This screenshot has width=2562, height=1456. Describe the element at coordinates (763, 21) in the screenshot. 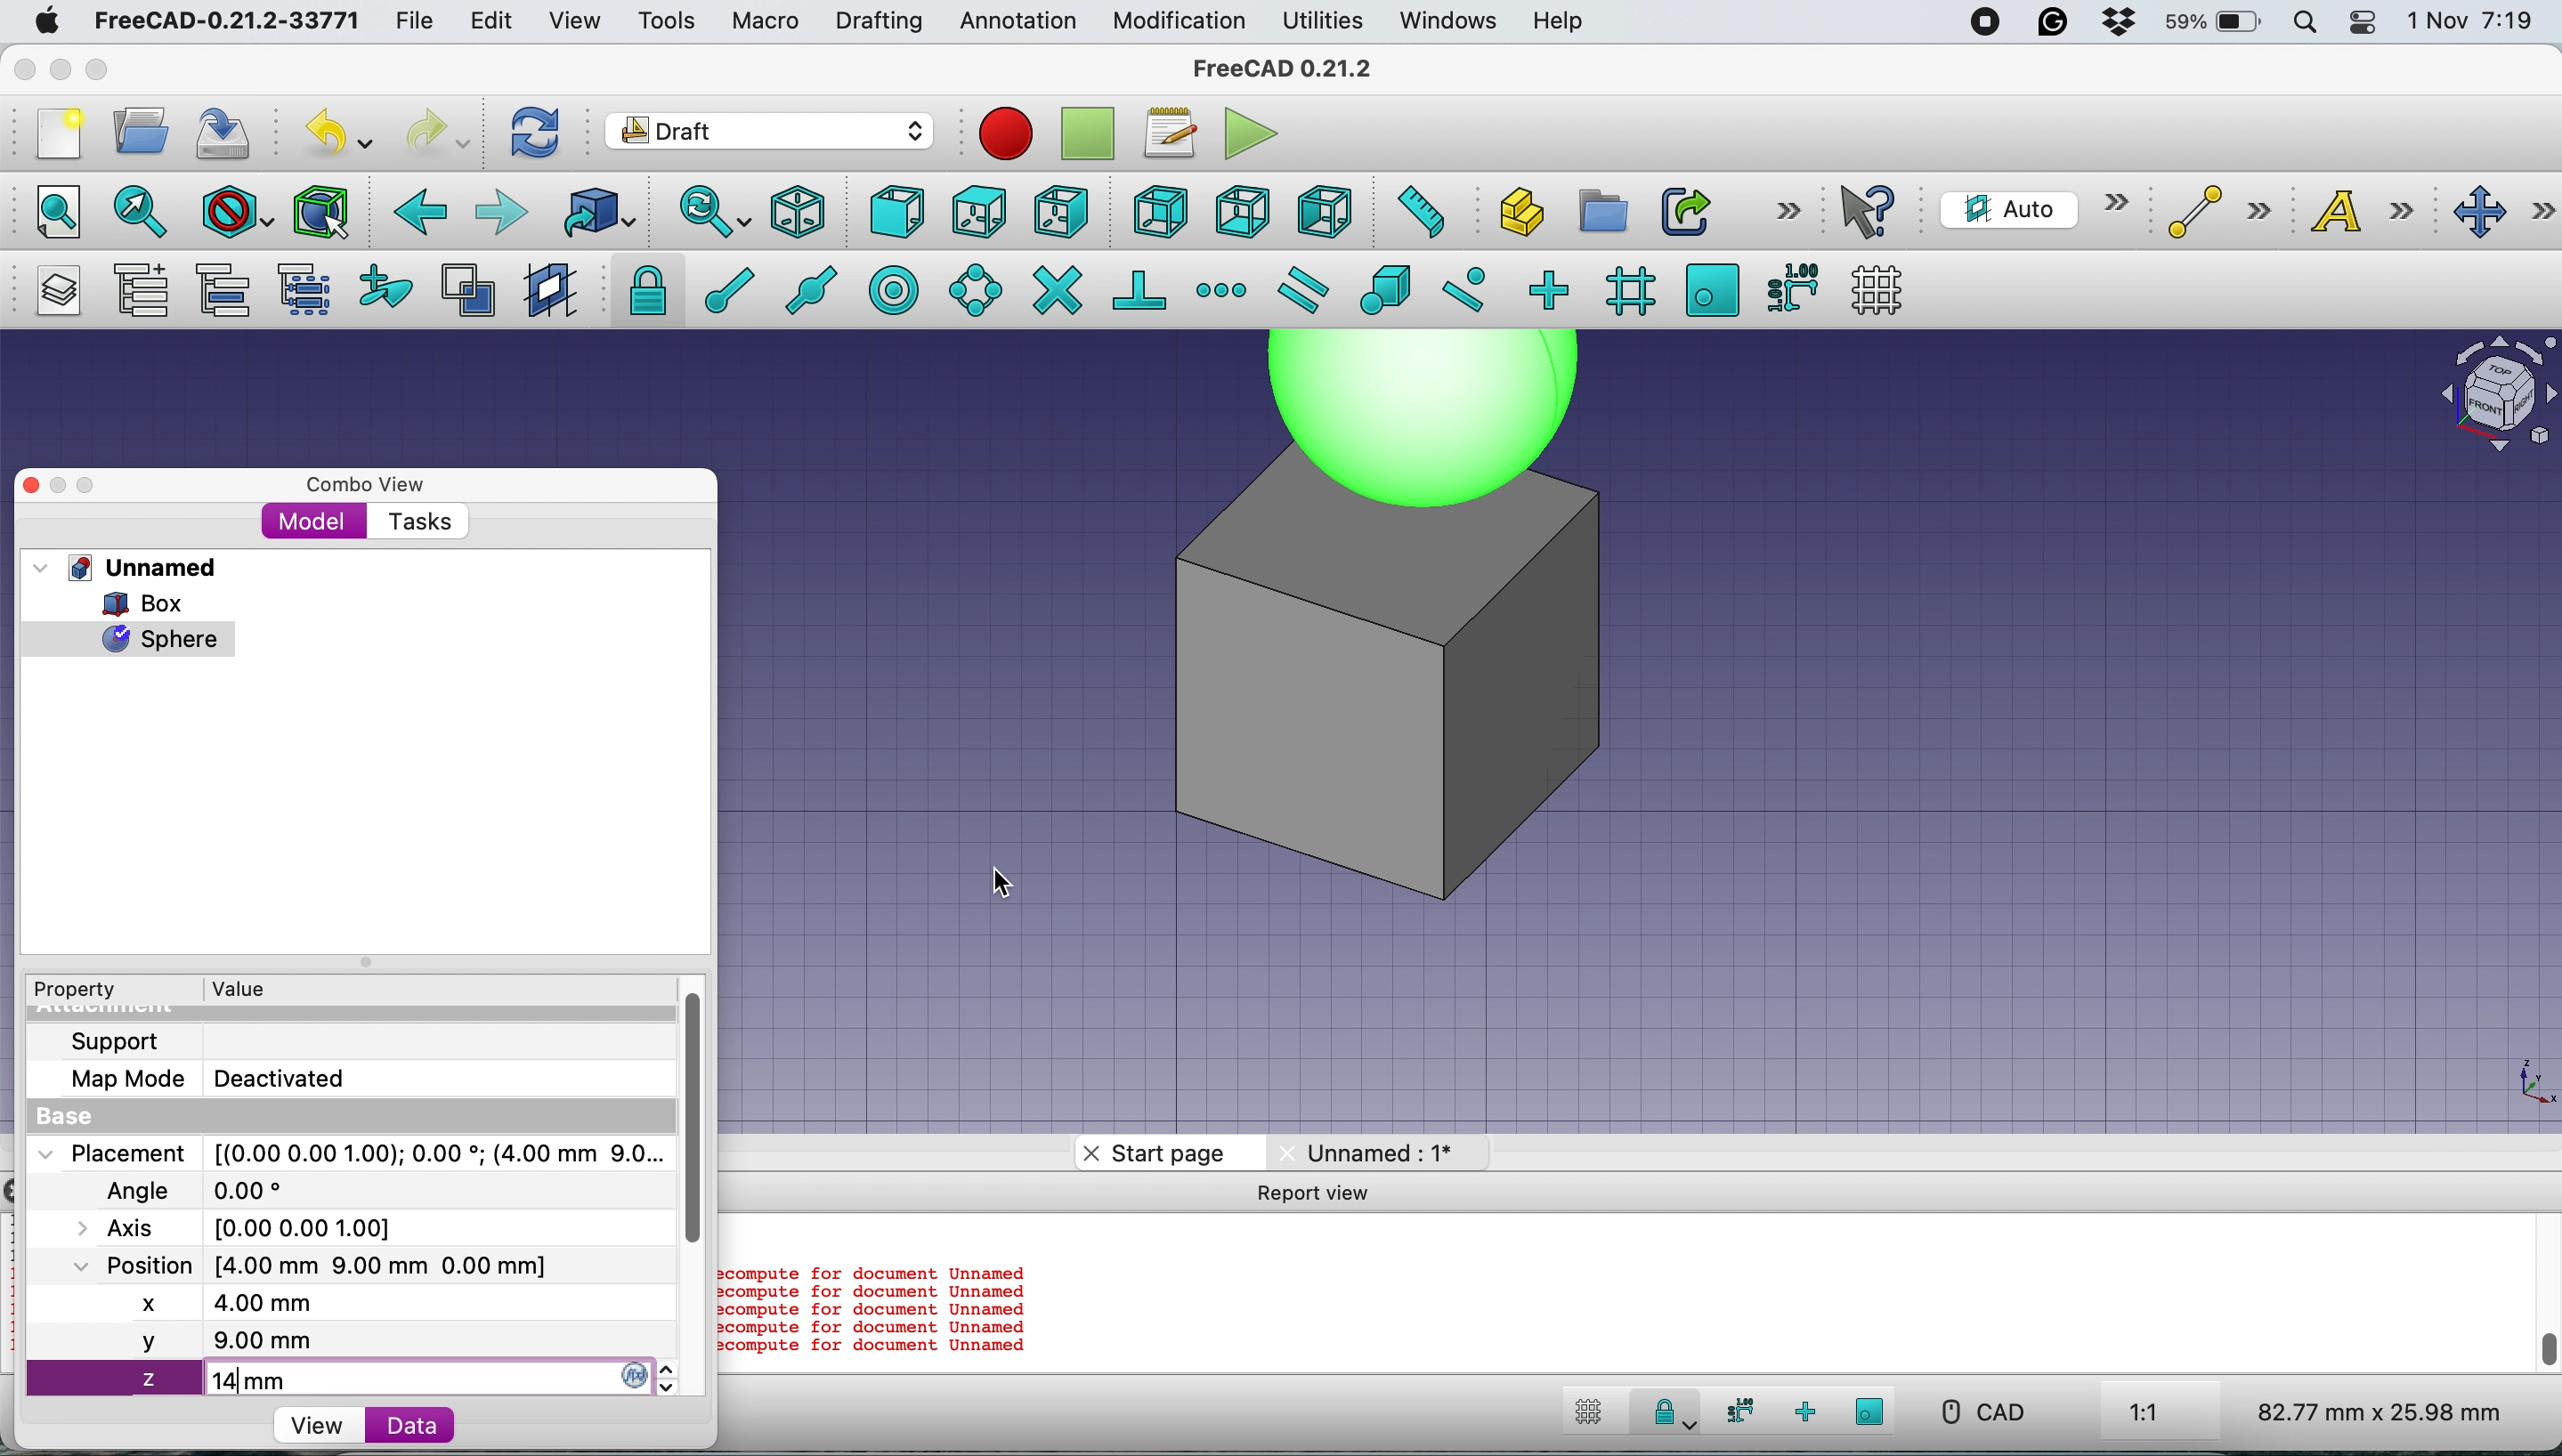

I see `macro` at that location.